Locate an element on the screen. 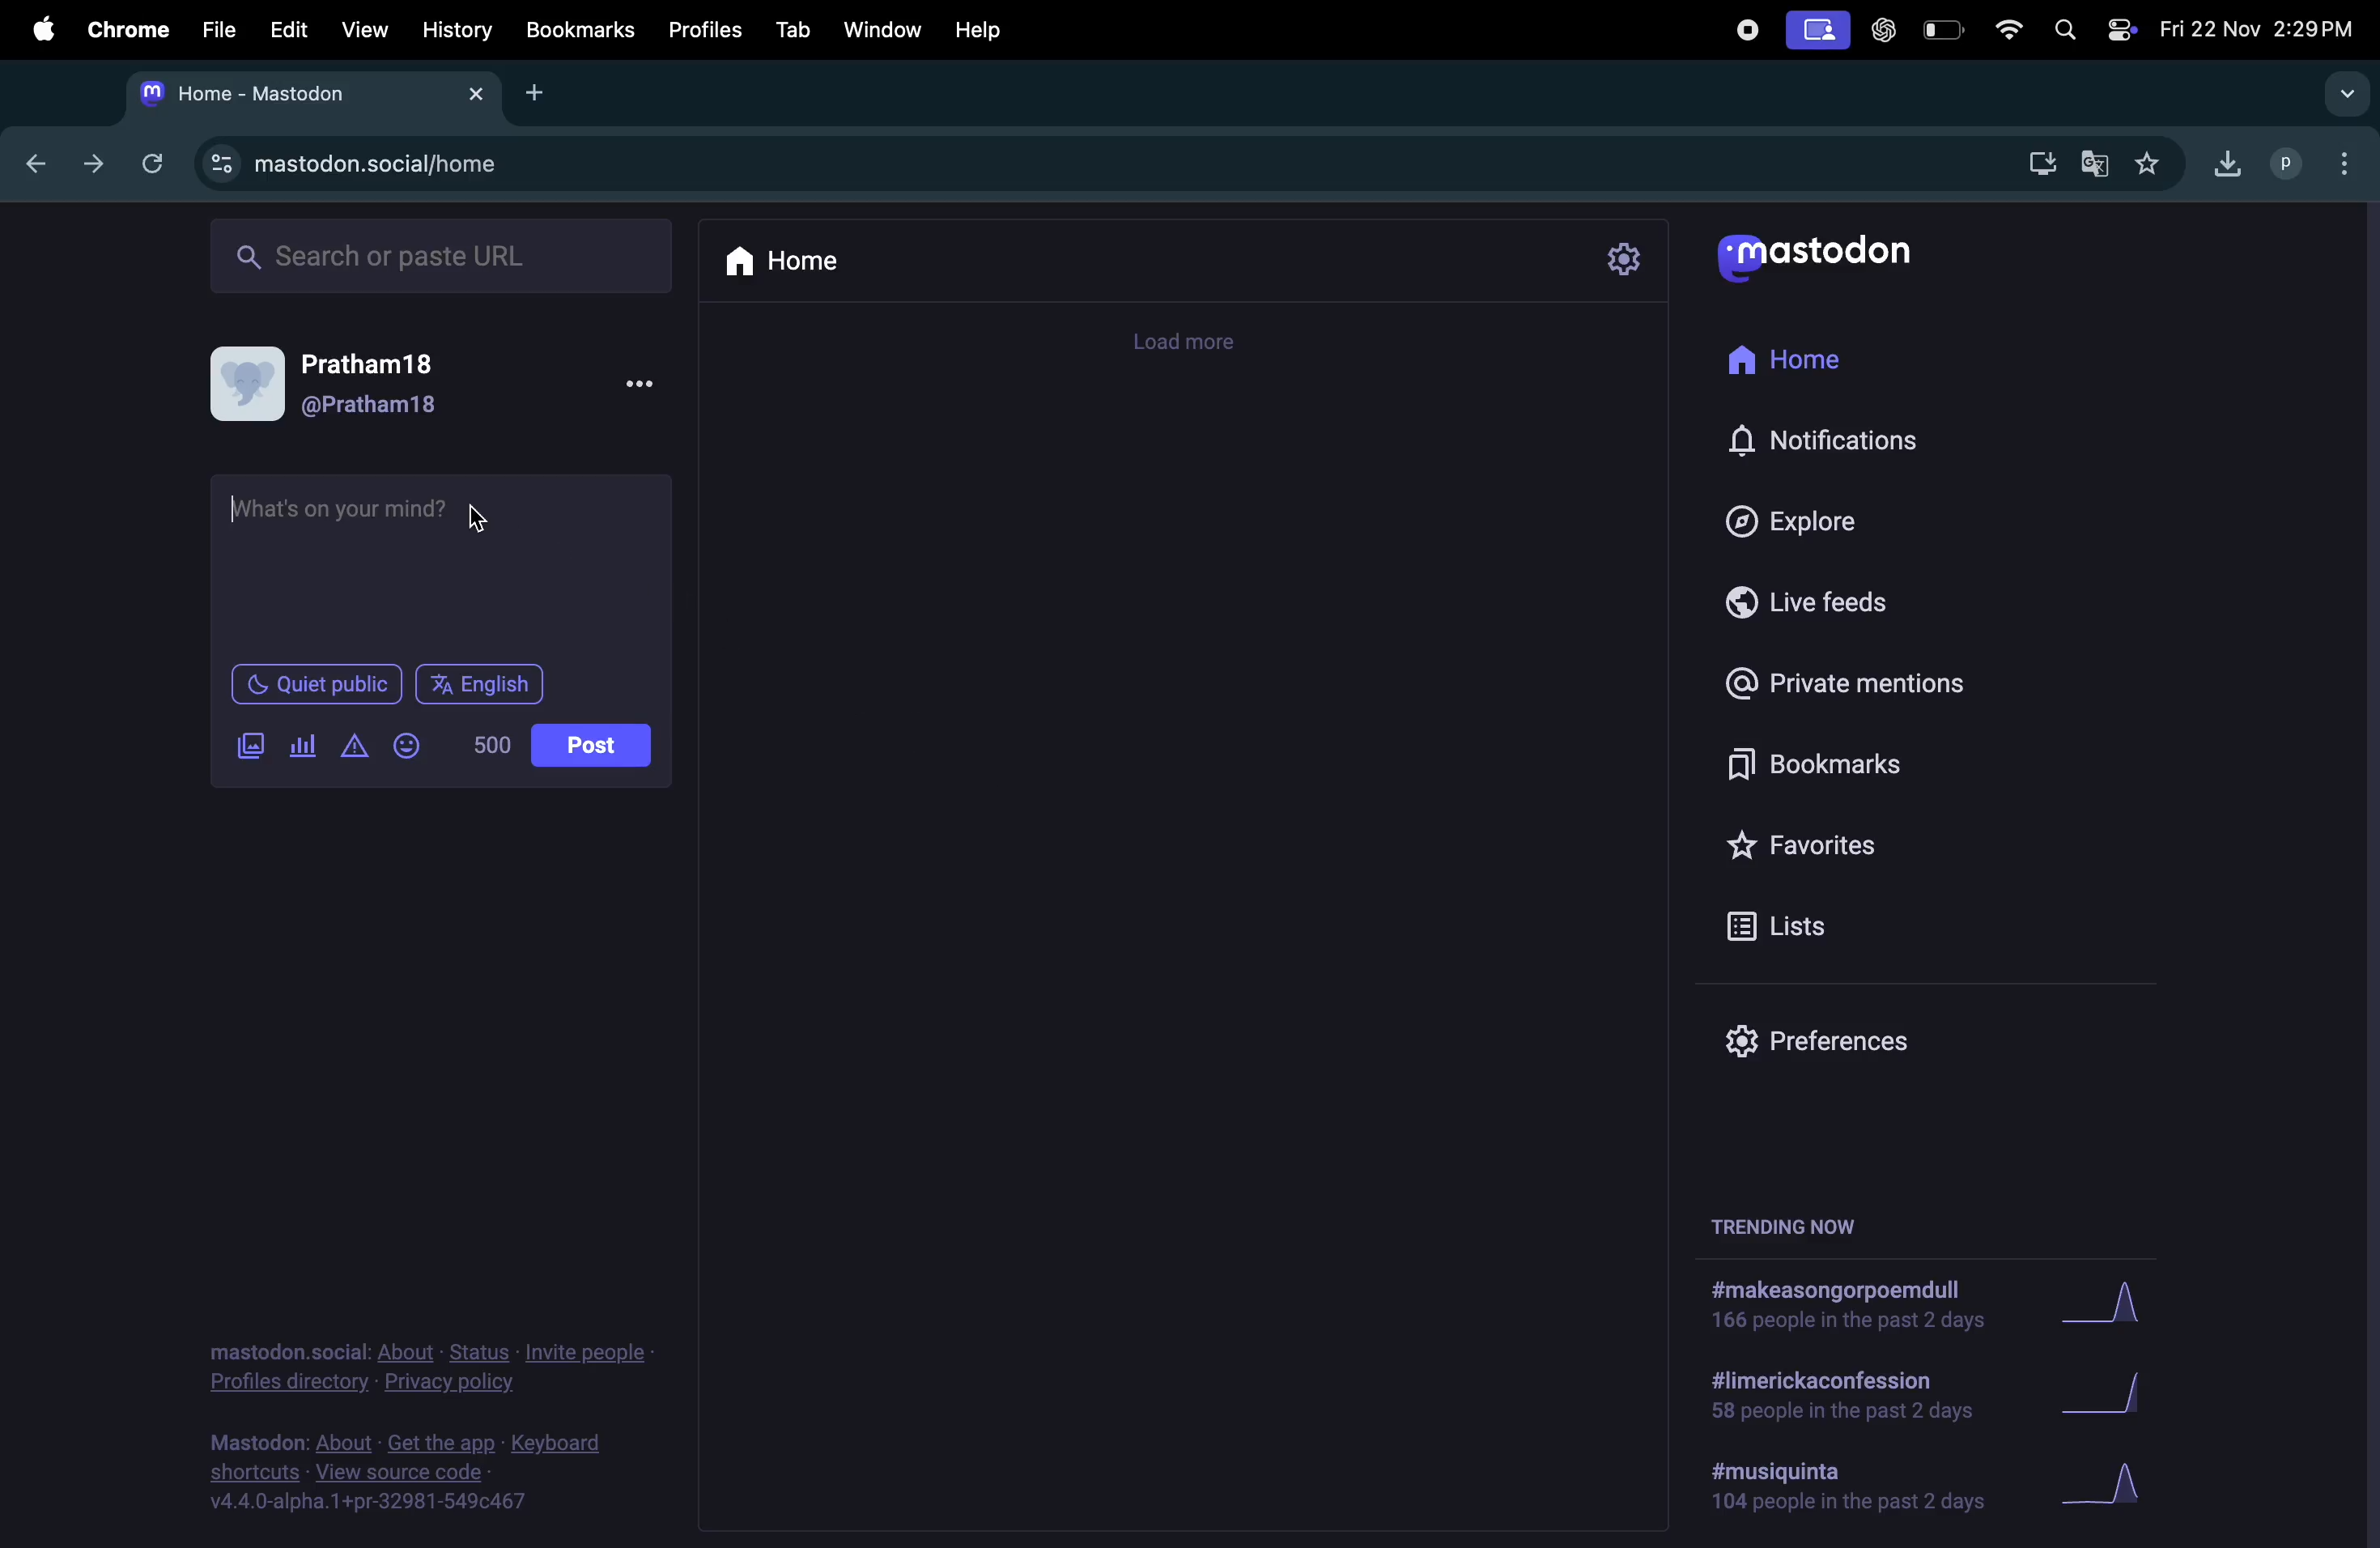  search bar is located at coordinates (436, 252).